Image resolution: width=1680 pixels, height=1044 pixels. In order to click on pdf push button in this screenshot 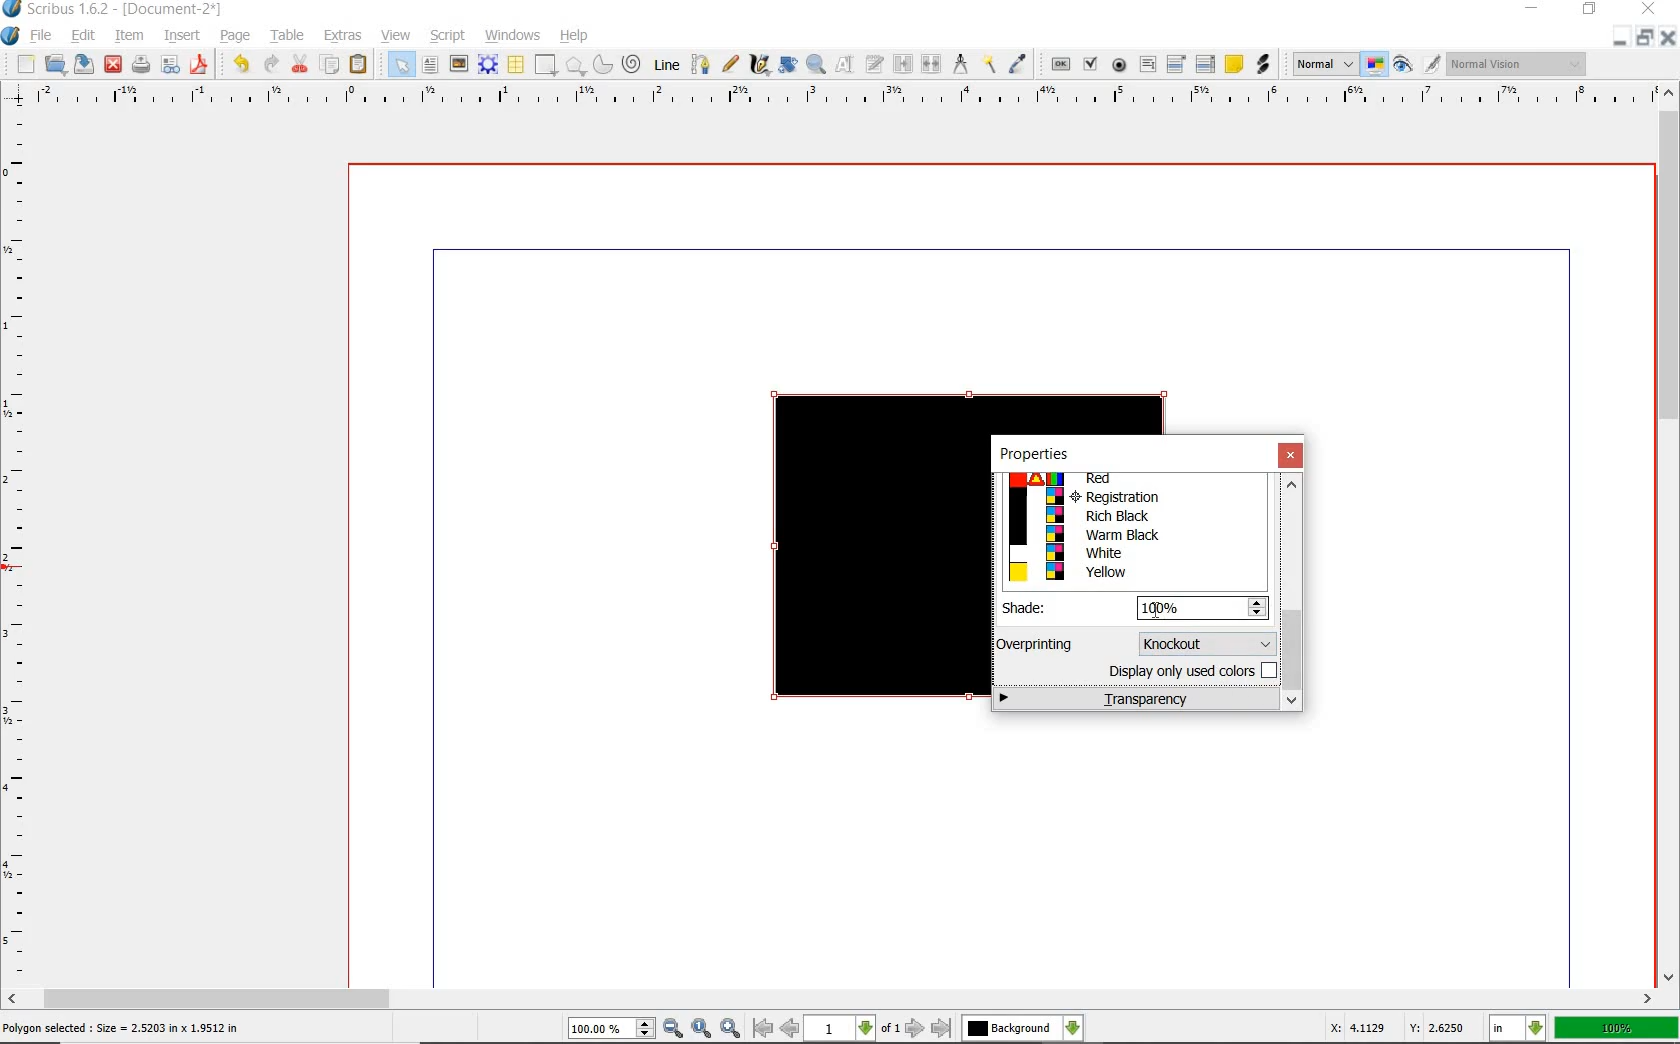, I will do `click(1058, 66)`.